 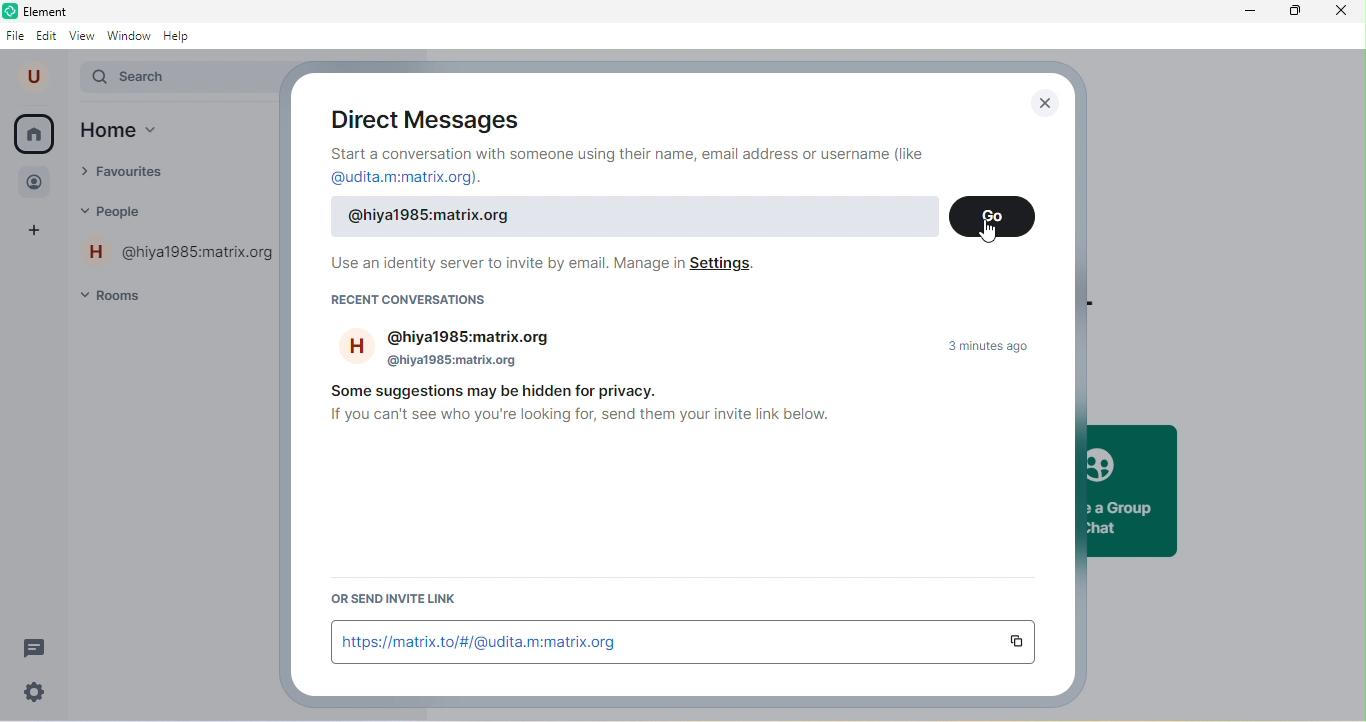 What do you see at coordinates (663, 641) in the screenshot?
I see `https://matrix.to/#/@udita.m:matrix.org` at bounding box center [663, 641].